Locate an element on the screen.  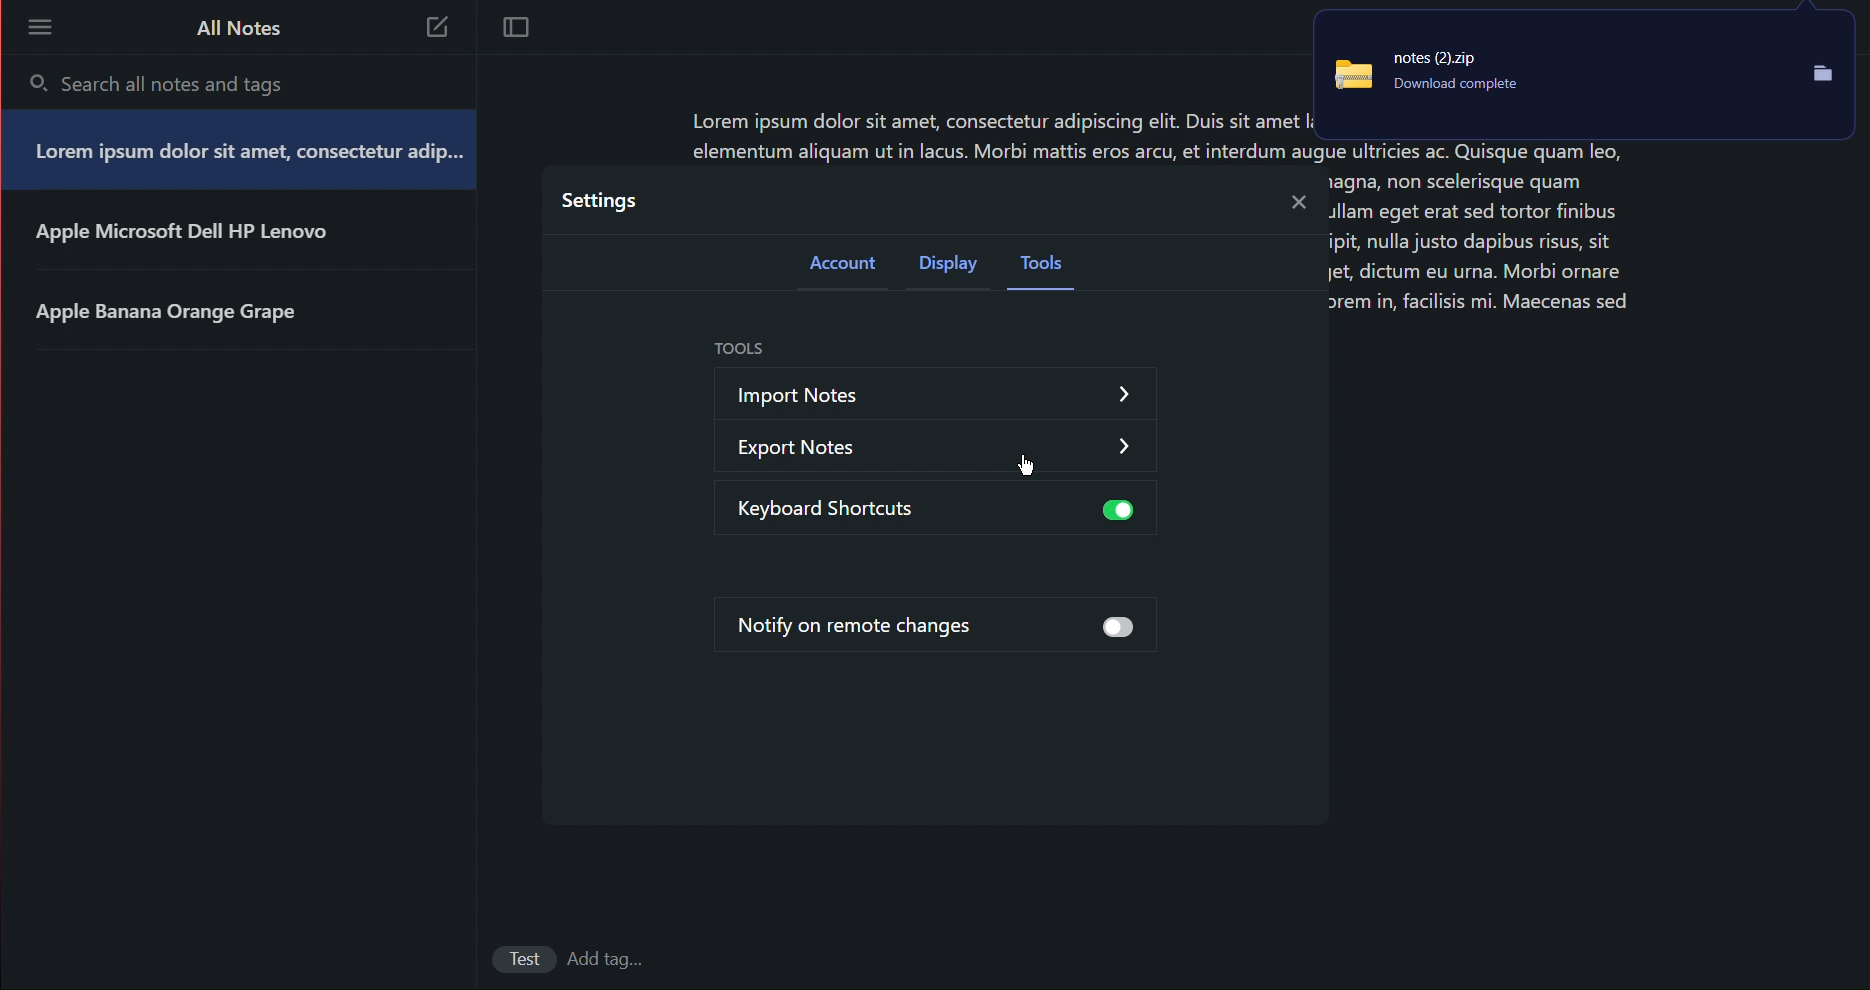
Settings is located at coordinates (597, 200).